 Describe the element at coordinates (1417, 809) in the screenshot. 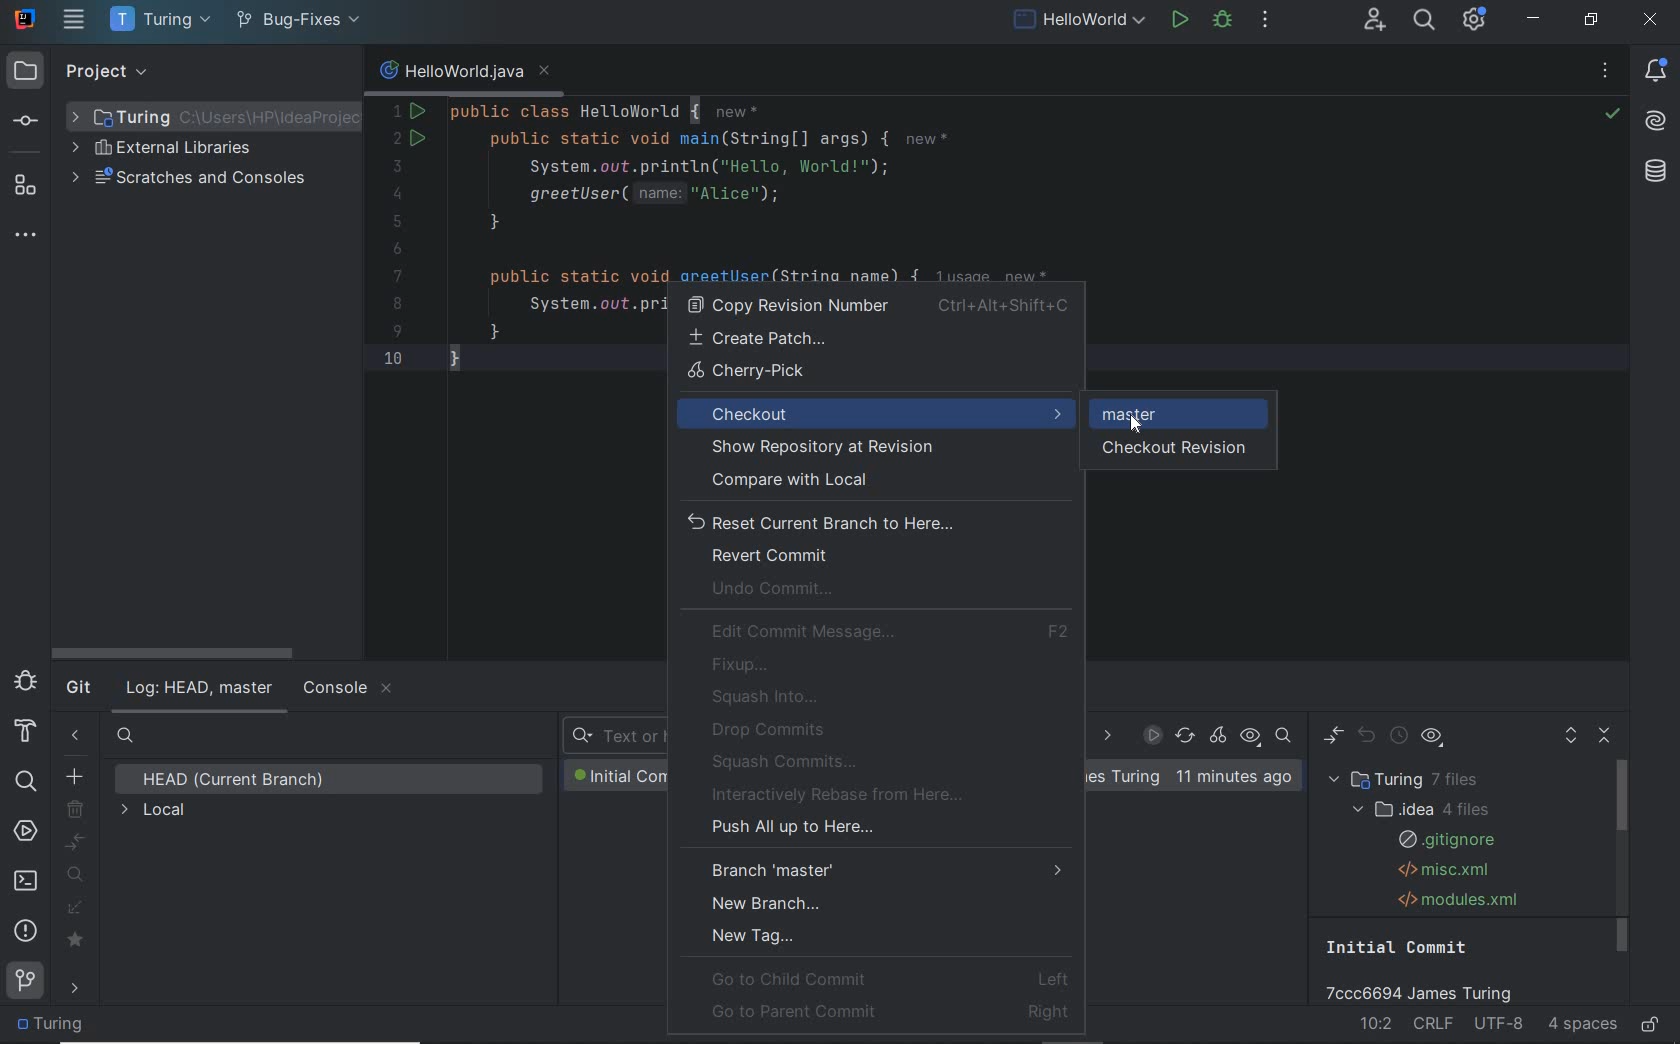

I see `.idea 4 files` at that location.